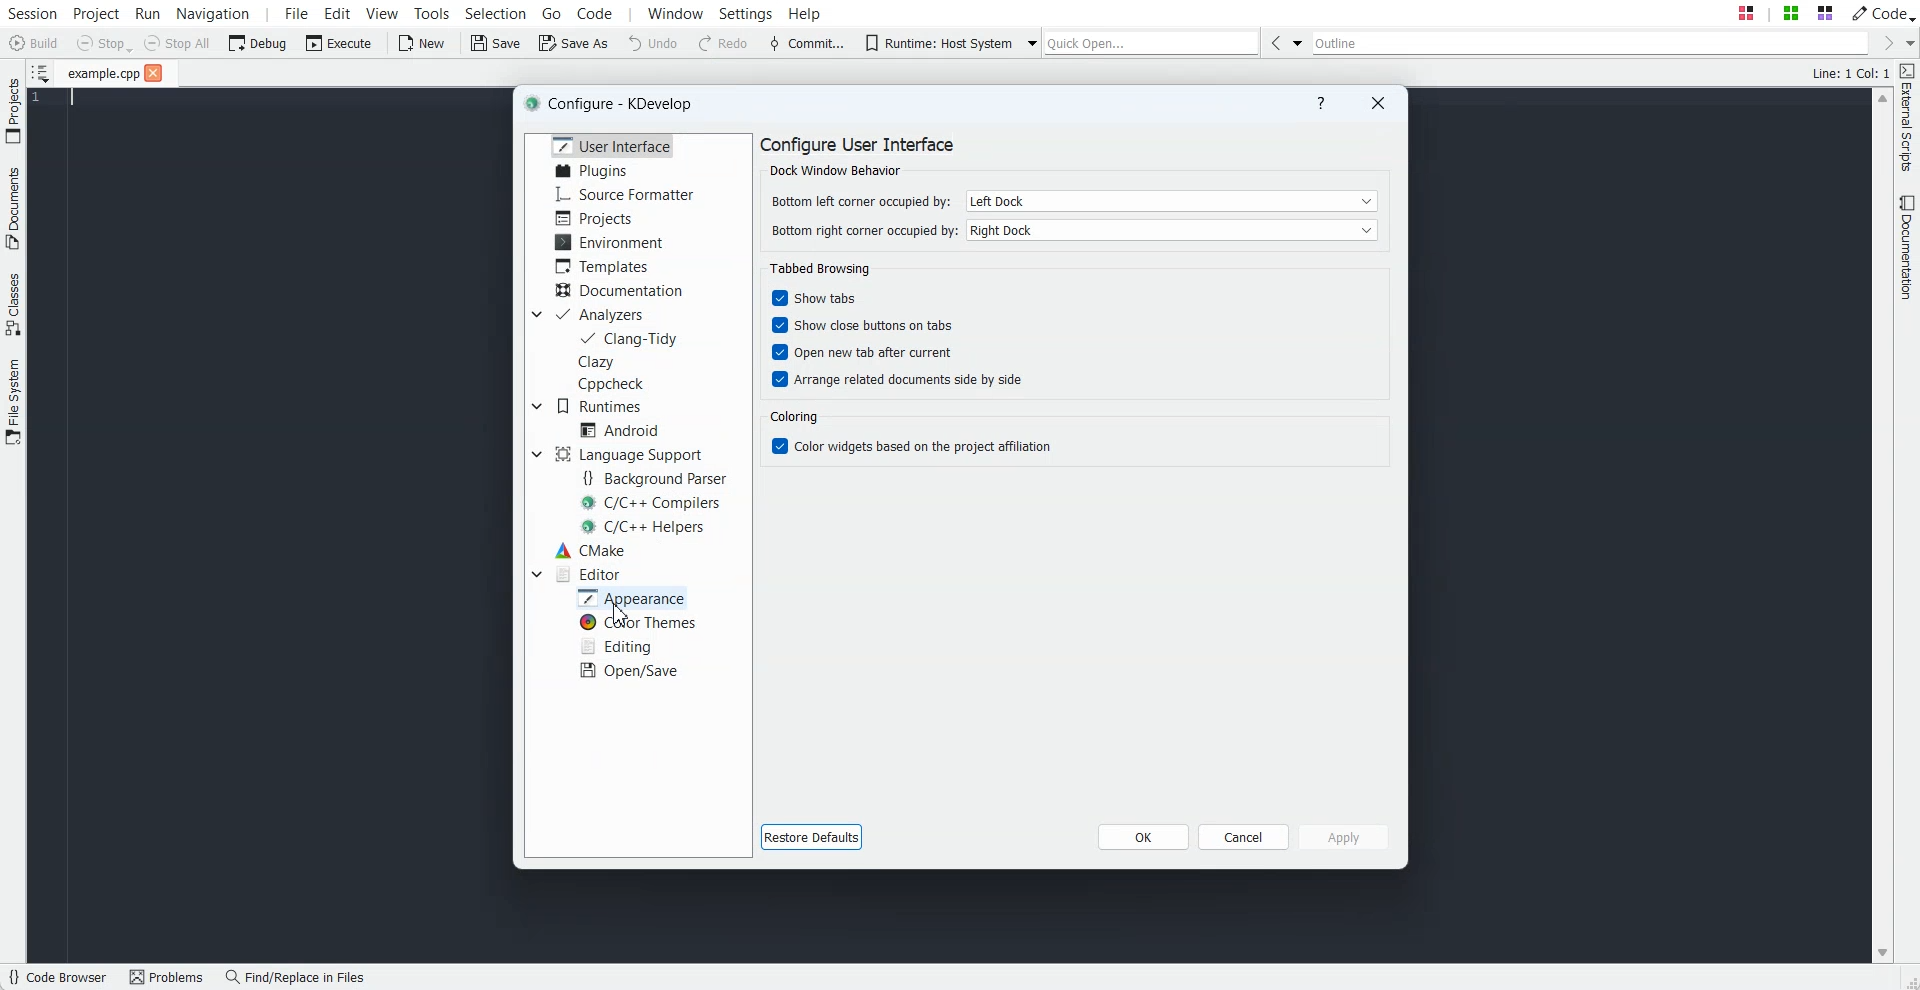 The image size is (1920, 990). I want to click on C/C++ Compilers, so click(653, 502).